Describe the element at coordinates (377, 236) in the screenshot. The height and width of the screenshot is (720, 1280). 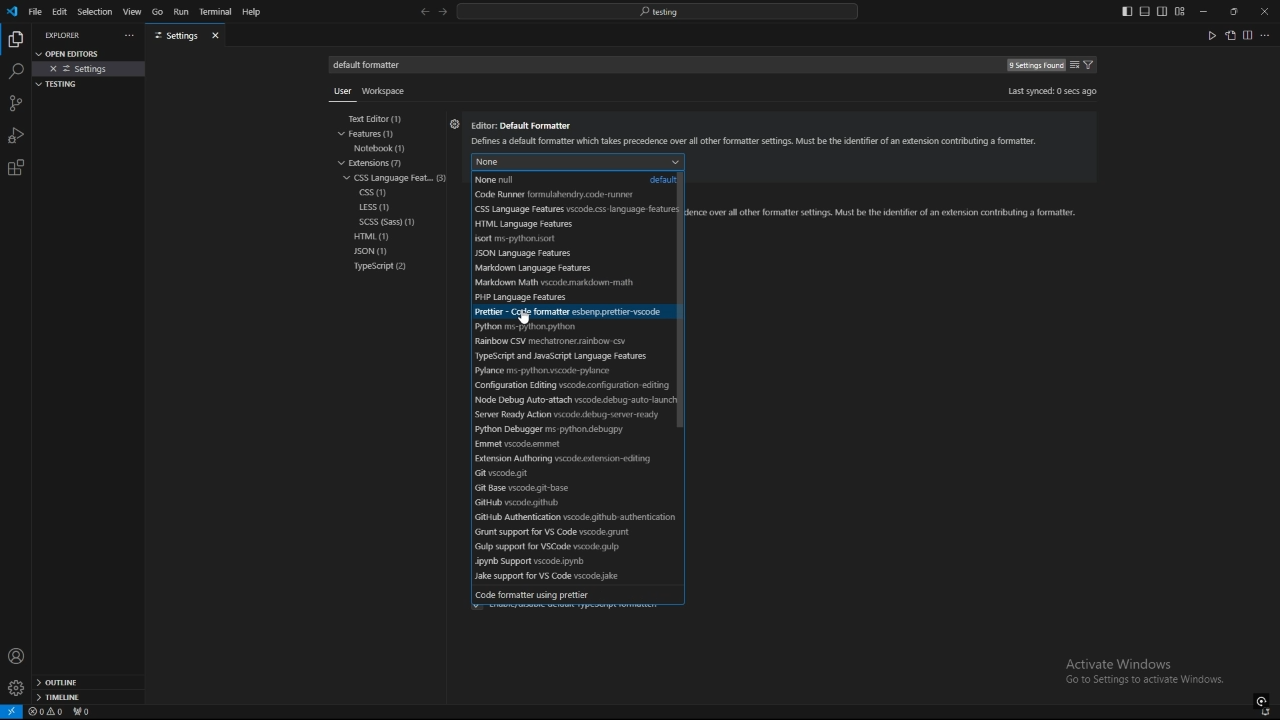
I see `html` at that location.